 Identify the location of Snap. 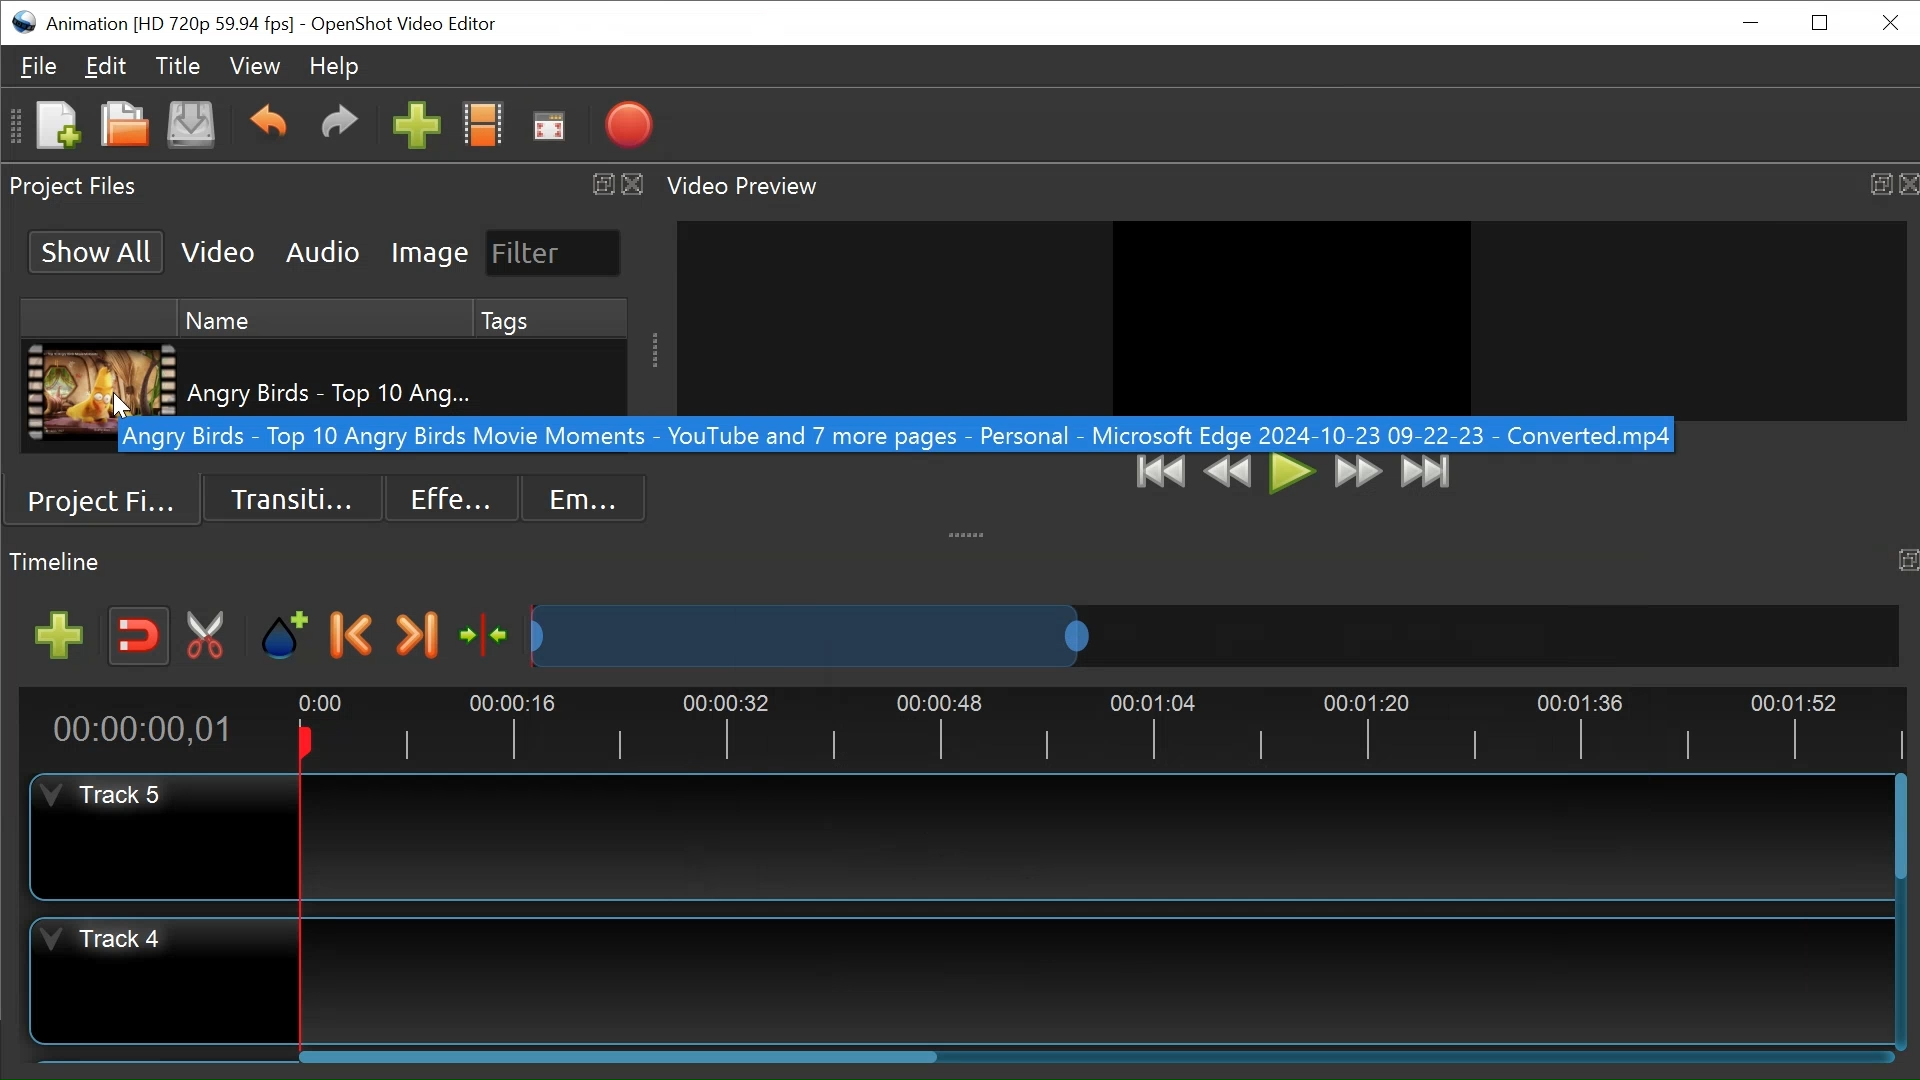
(139, 637).